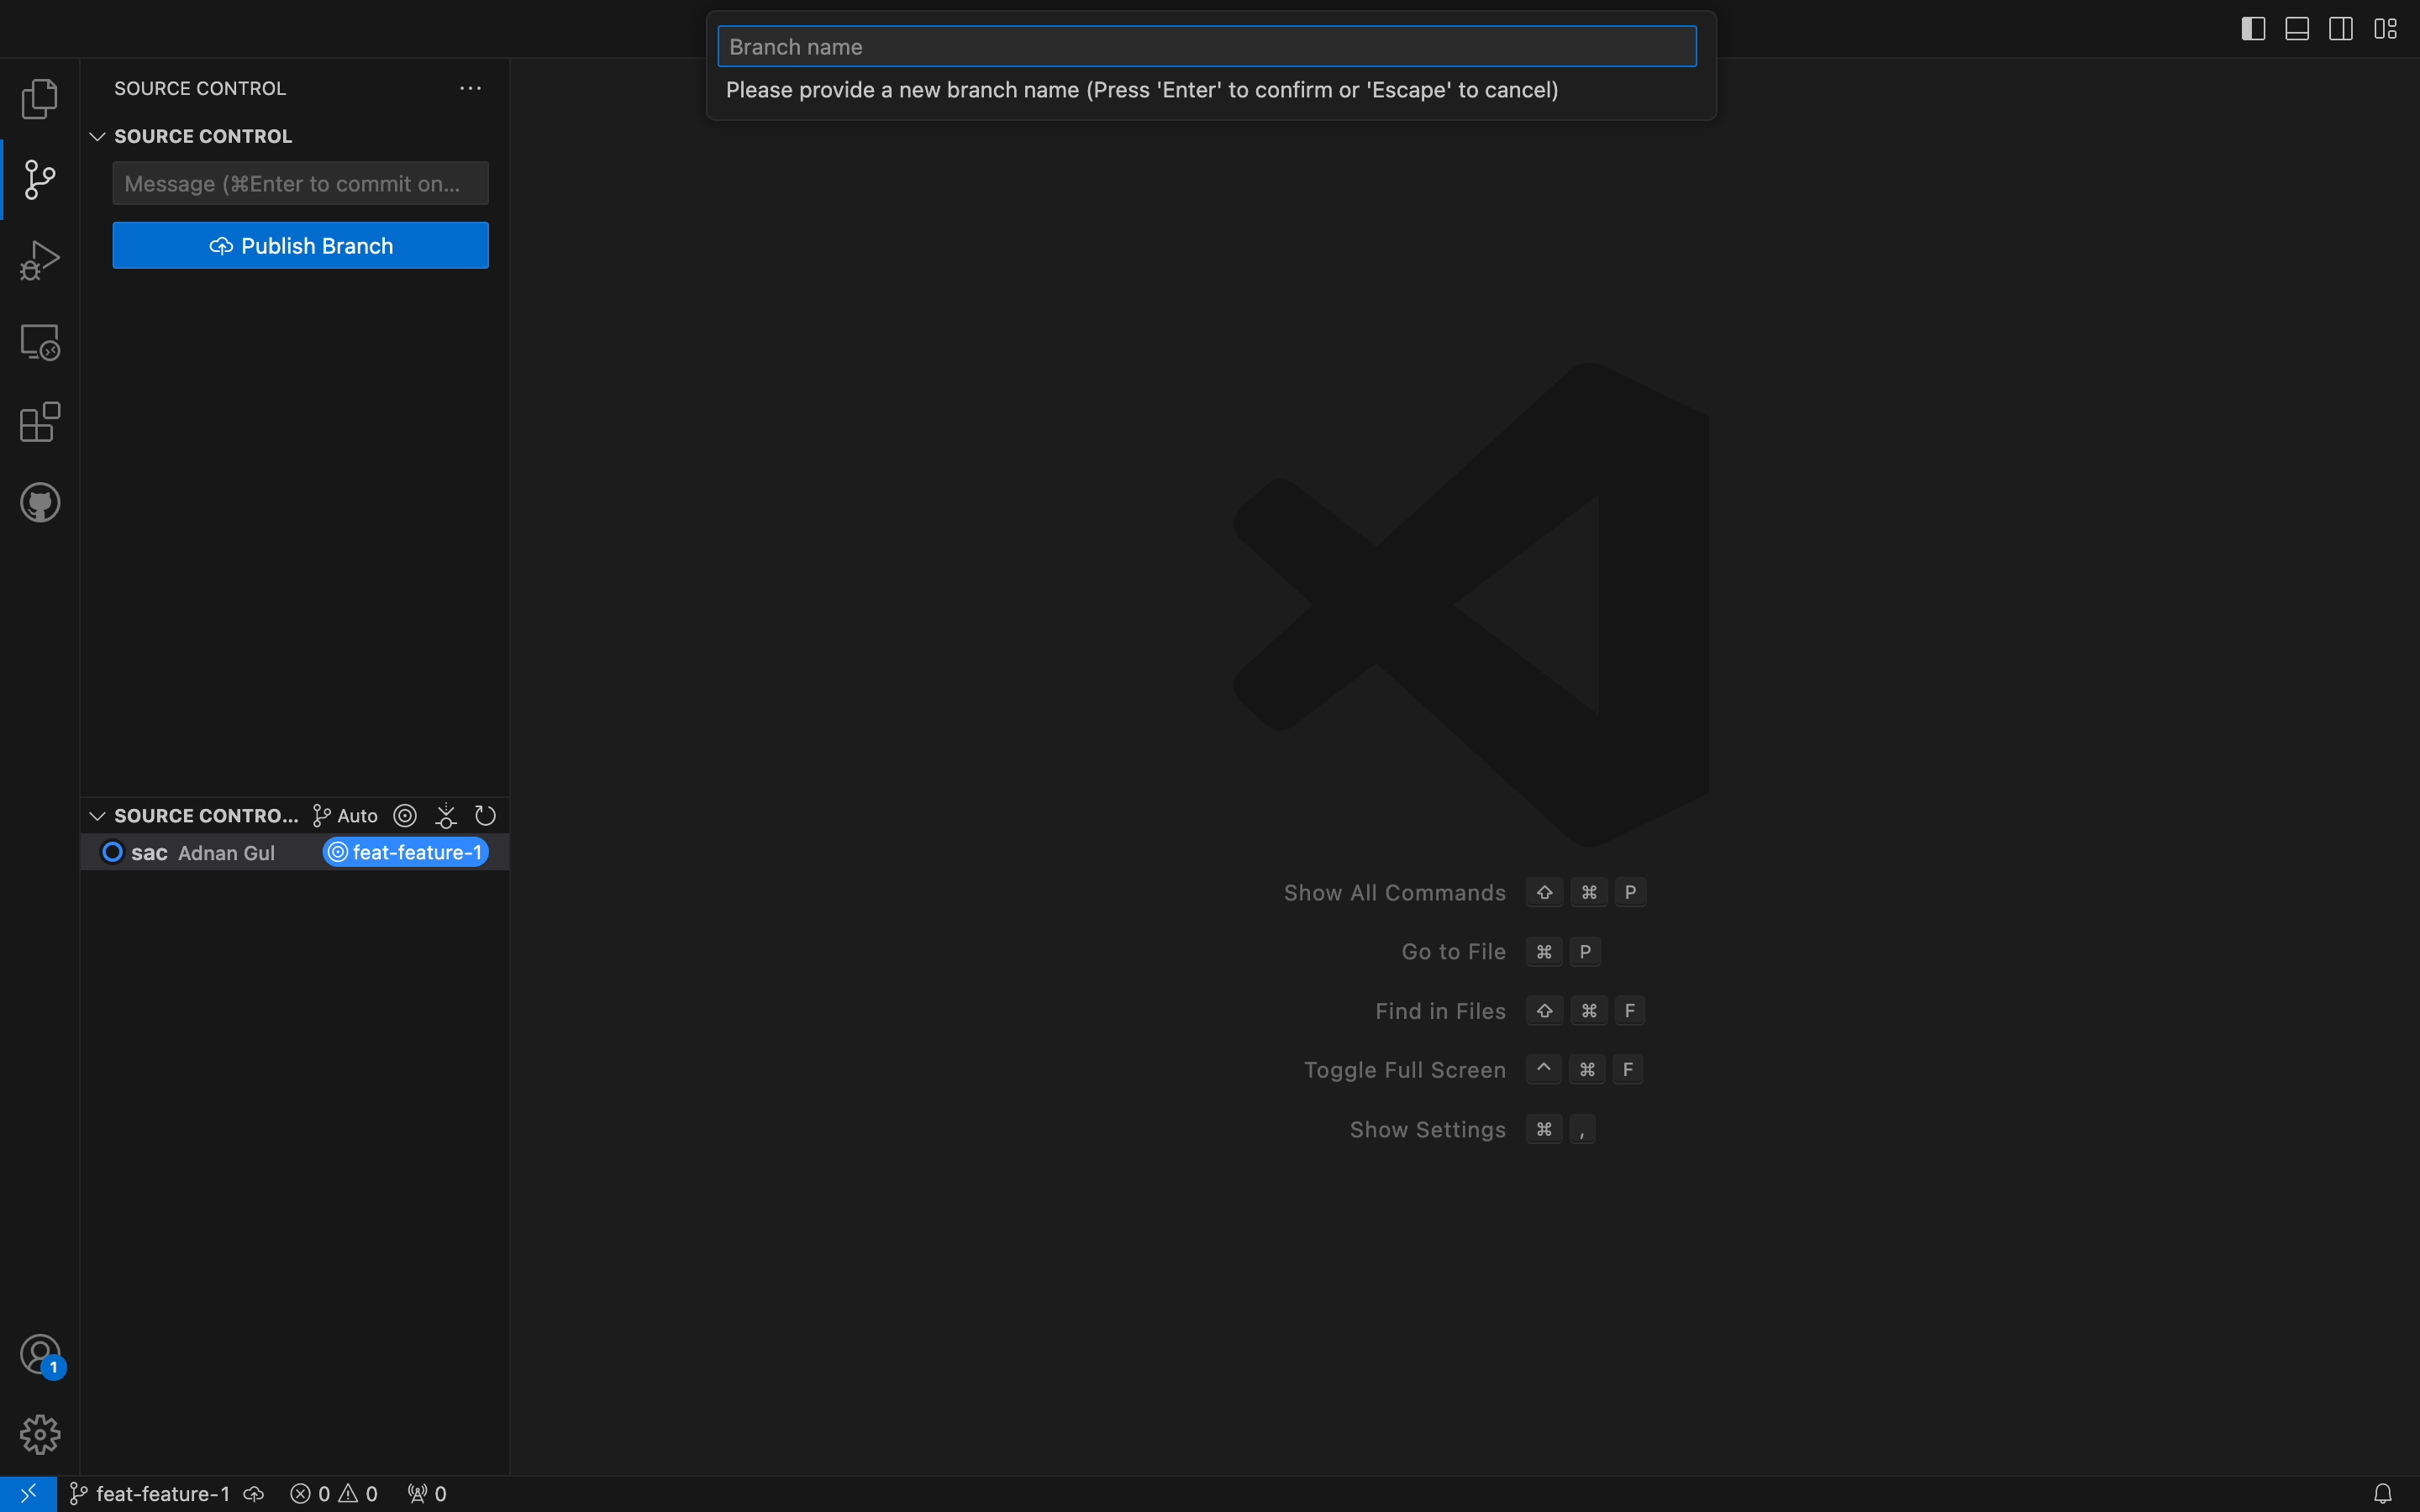 This screenshot has height=1512, width=2420. Describe the element at coordinates (42, 340) in the screenshot. I see `remote` at that location.